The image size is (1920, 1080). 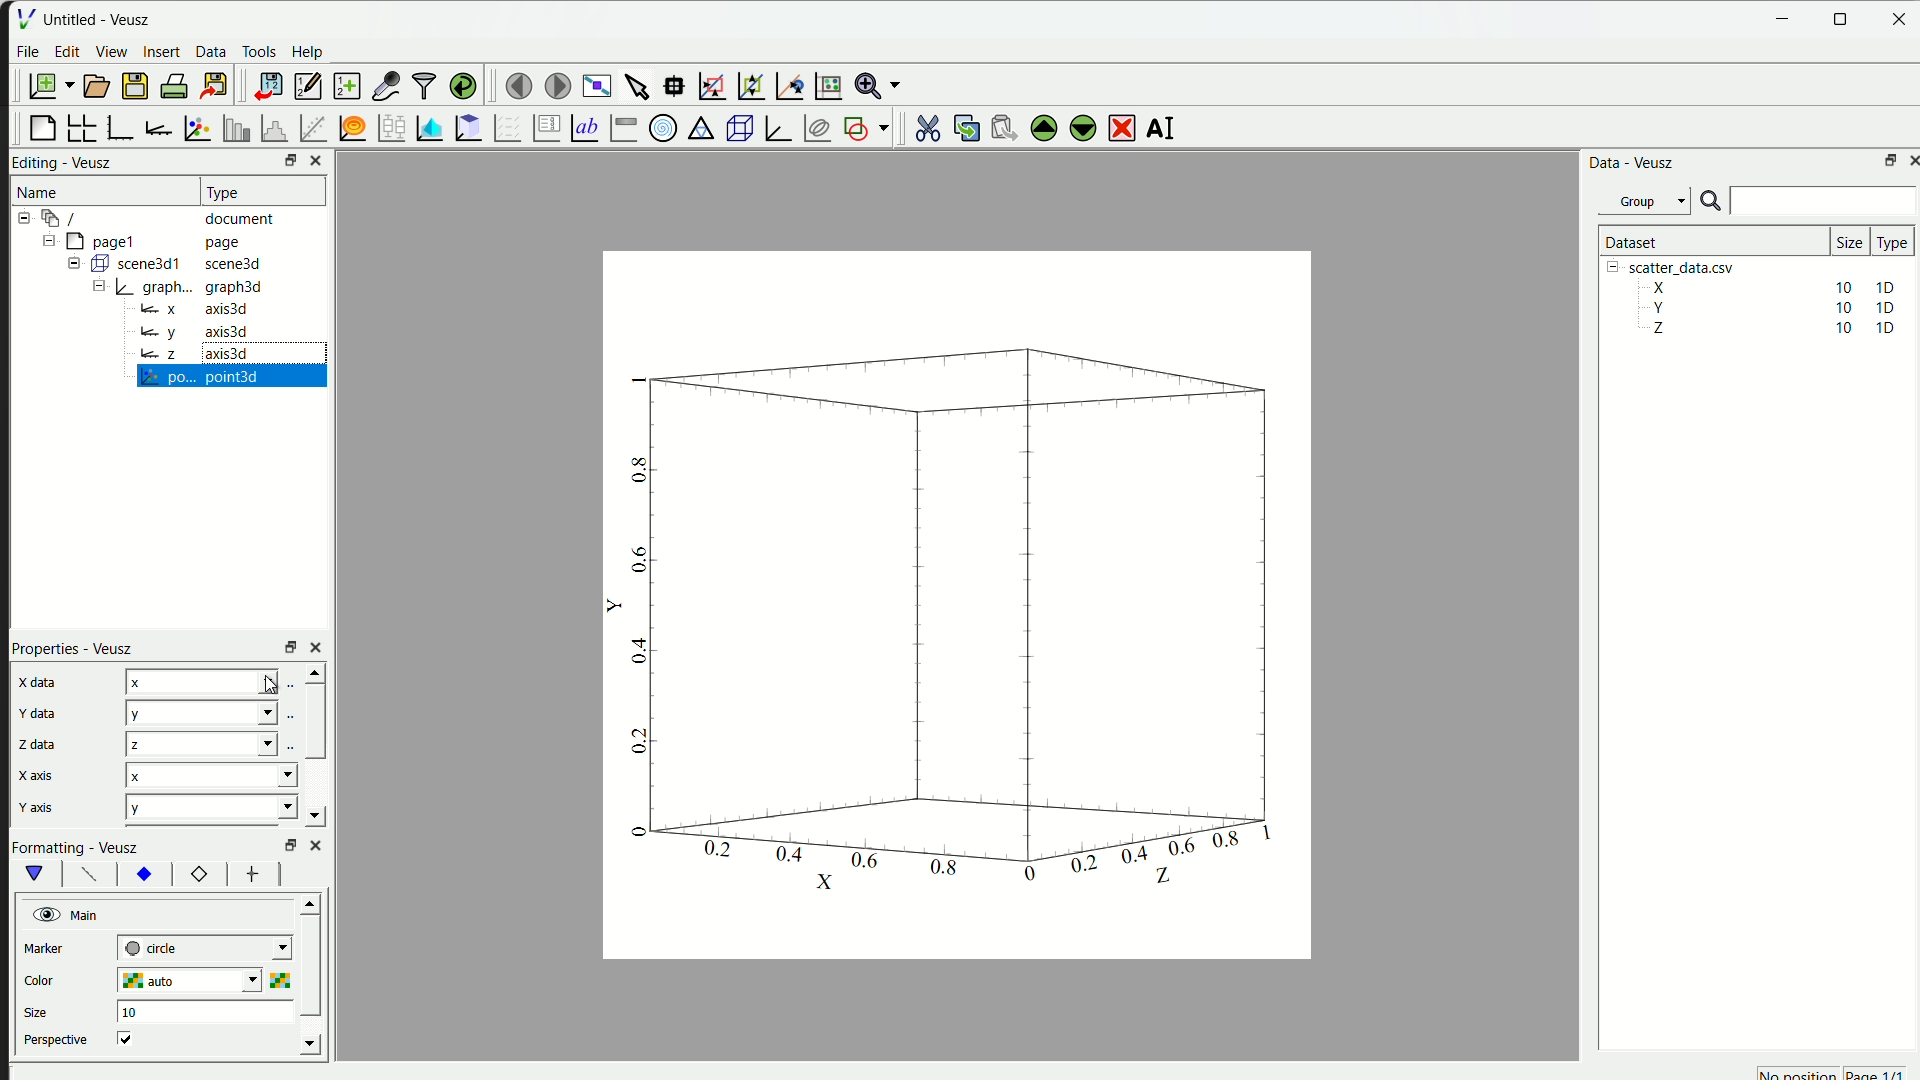 I want to click on clipboard, so click(x=466, y=128).